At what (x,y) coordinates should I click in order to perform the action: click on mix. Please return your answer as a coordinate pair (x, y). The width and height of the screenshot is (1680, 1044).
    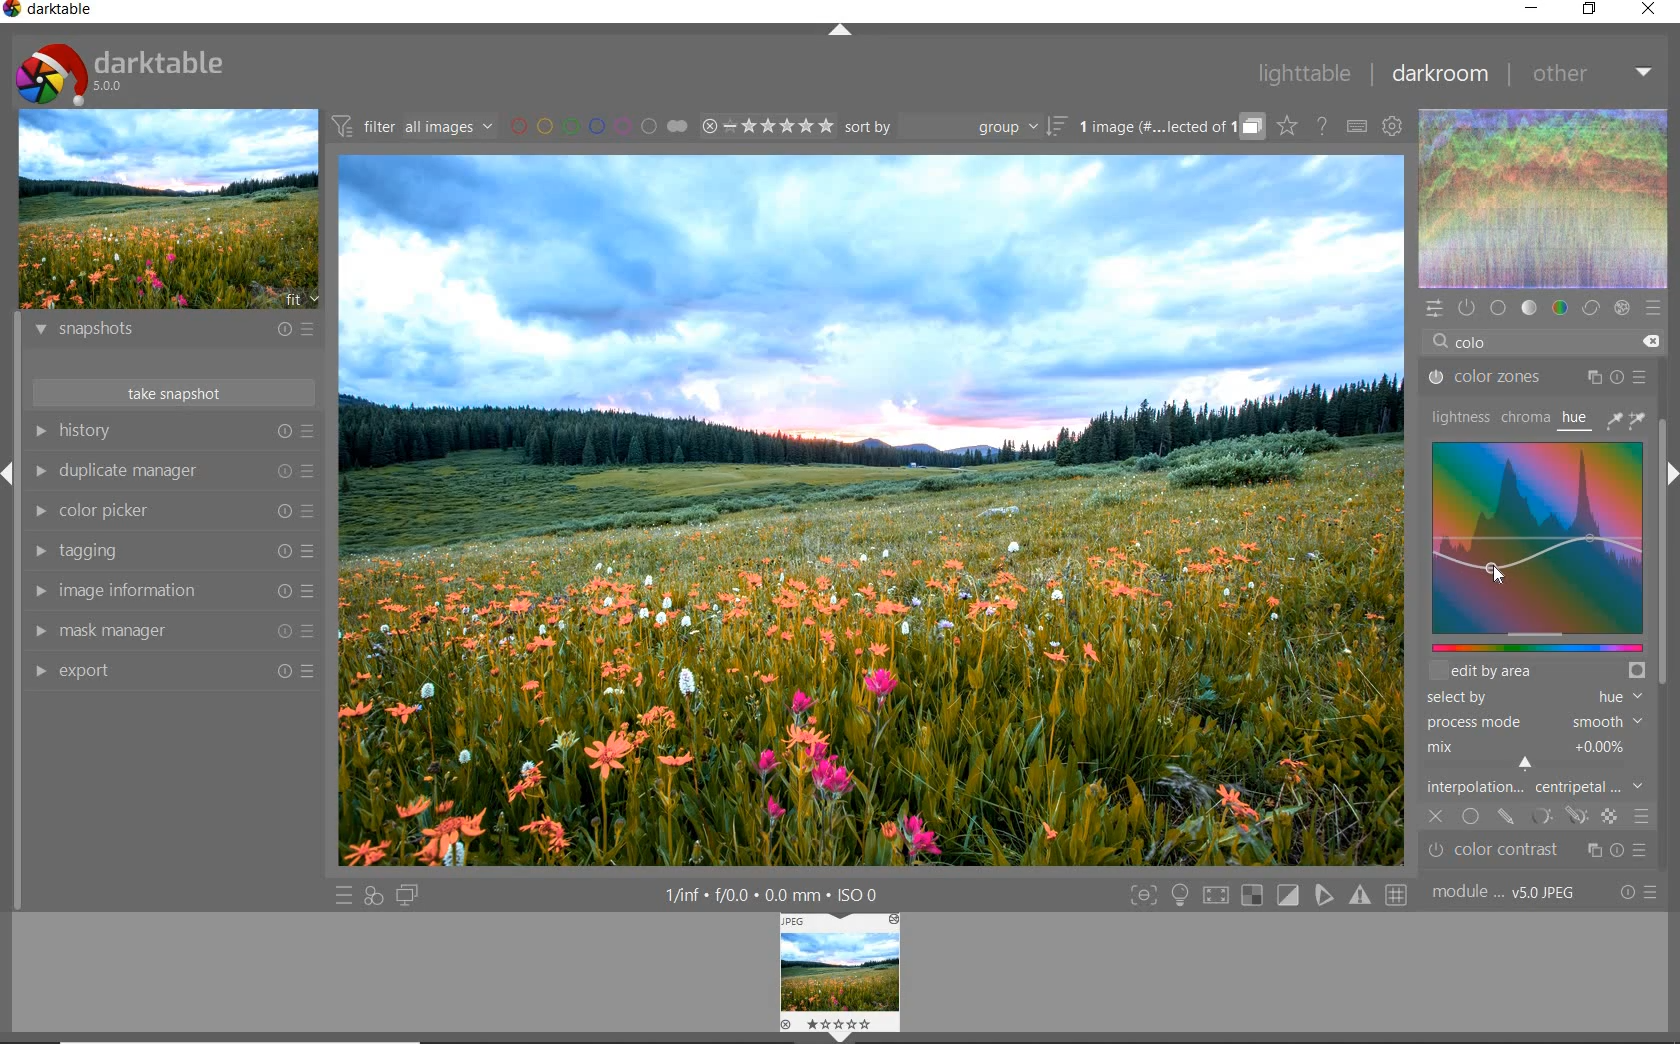
    Looking at the image, I should click on (1538, 755).